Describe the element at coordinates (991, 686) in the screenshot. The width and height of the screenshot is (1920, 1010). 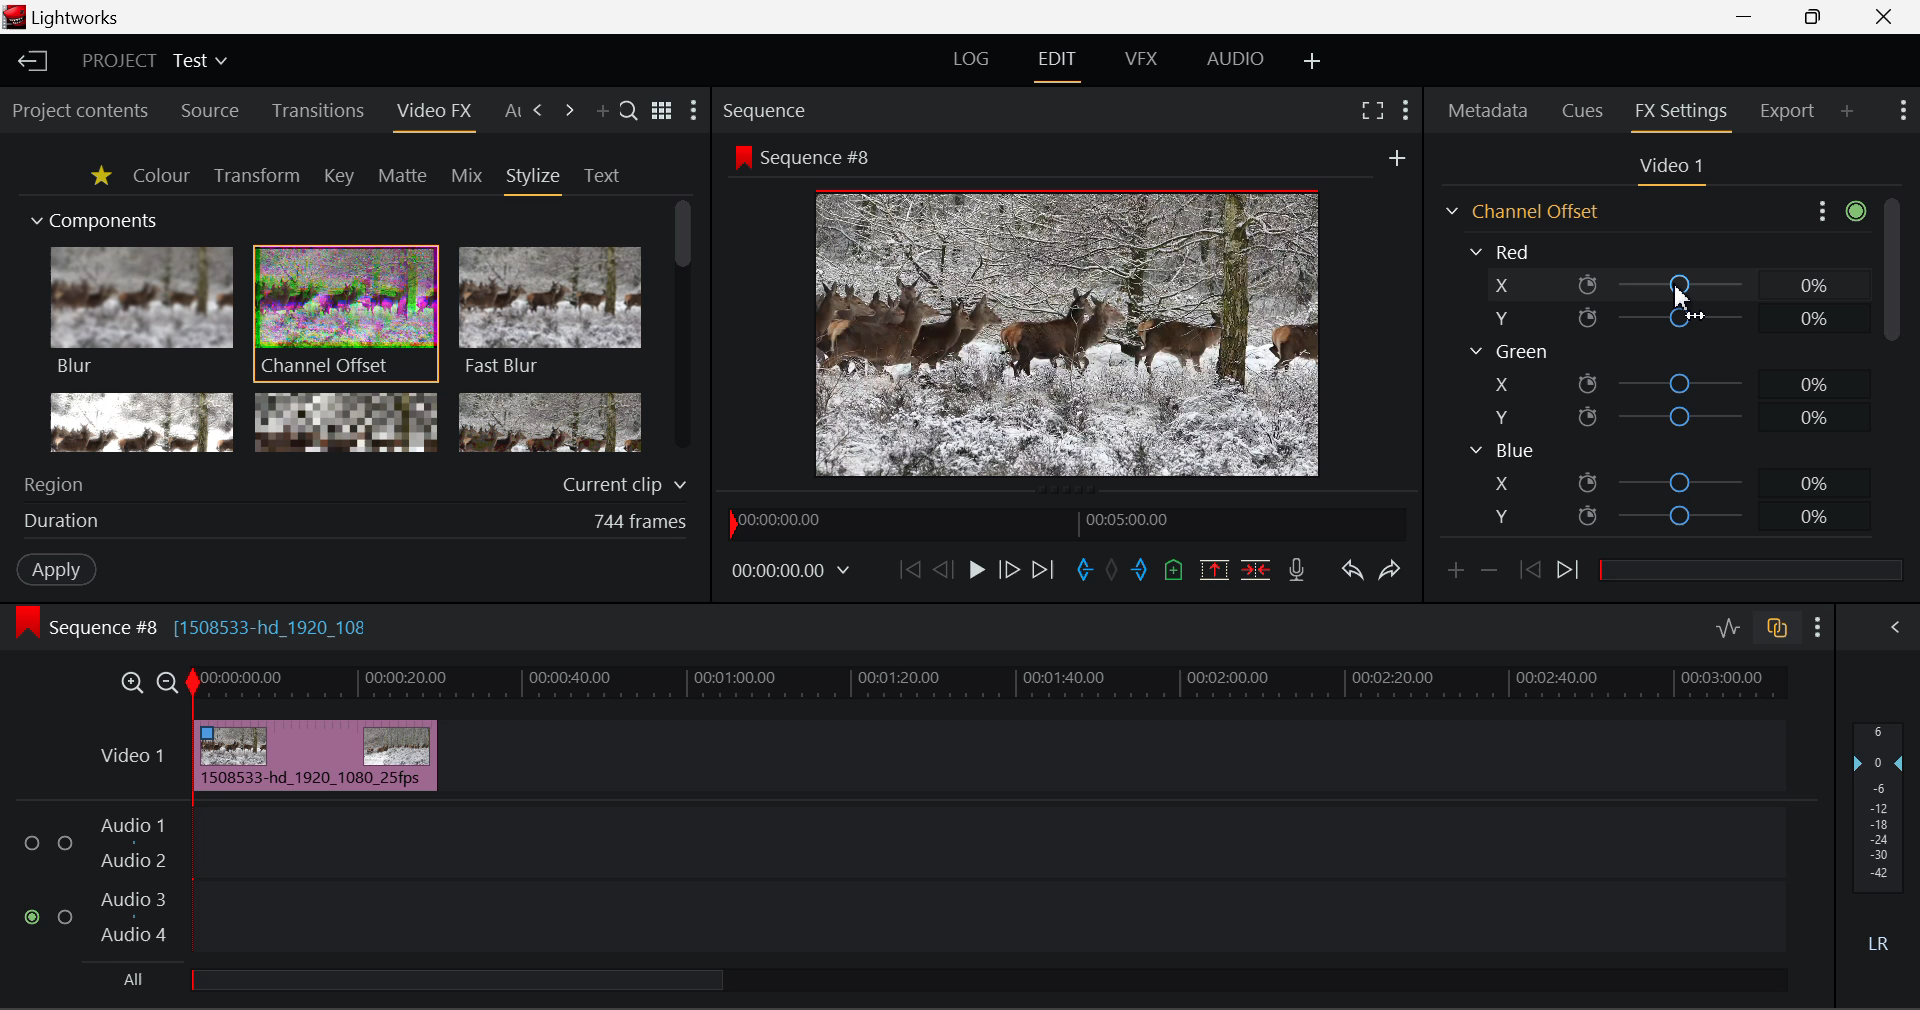
I see `Project Timeline Track` at that location.